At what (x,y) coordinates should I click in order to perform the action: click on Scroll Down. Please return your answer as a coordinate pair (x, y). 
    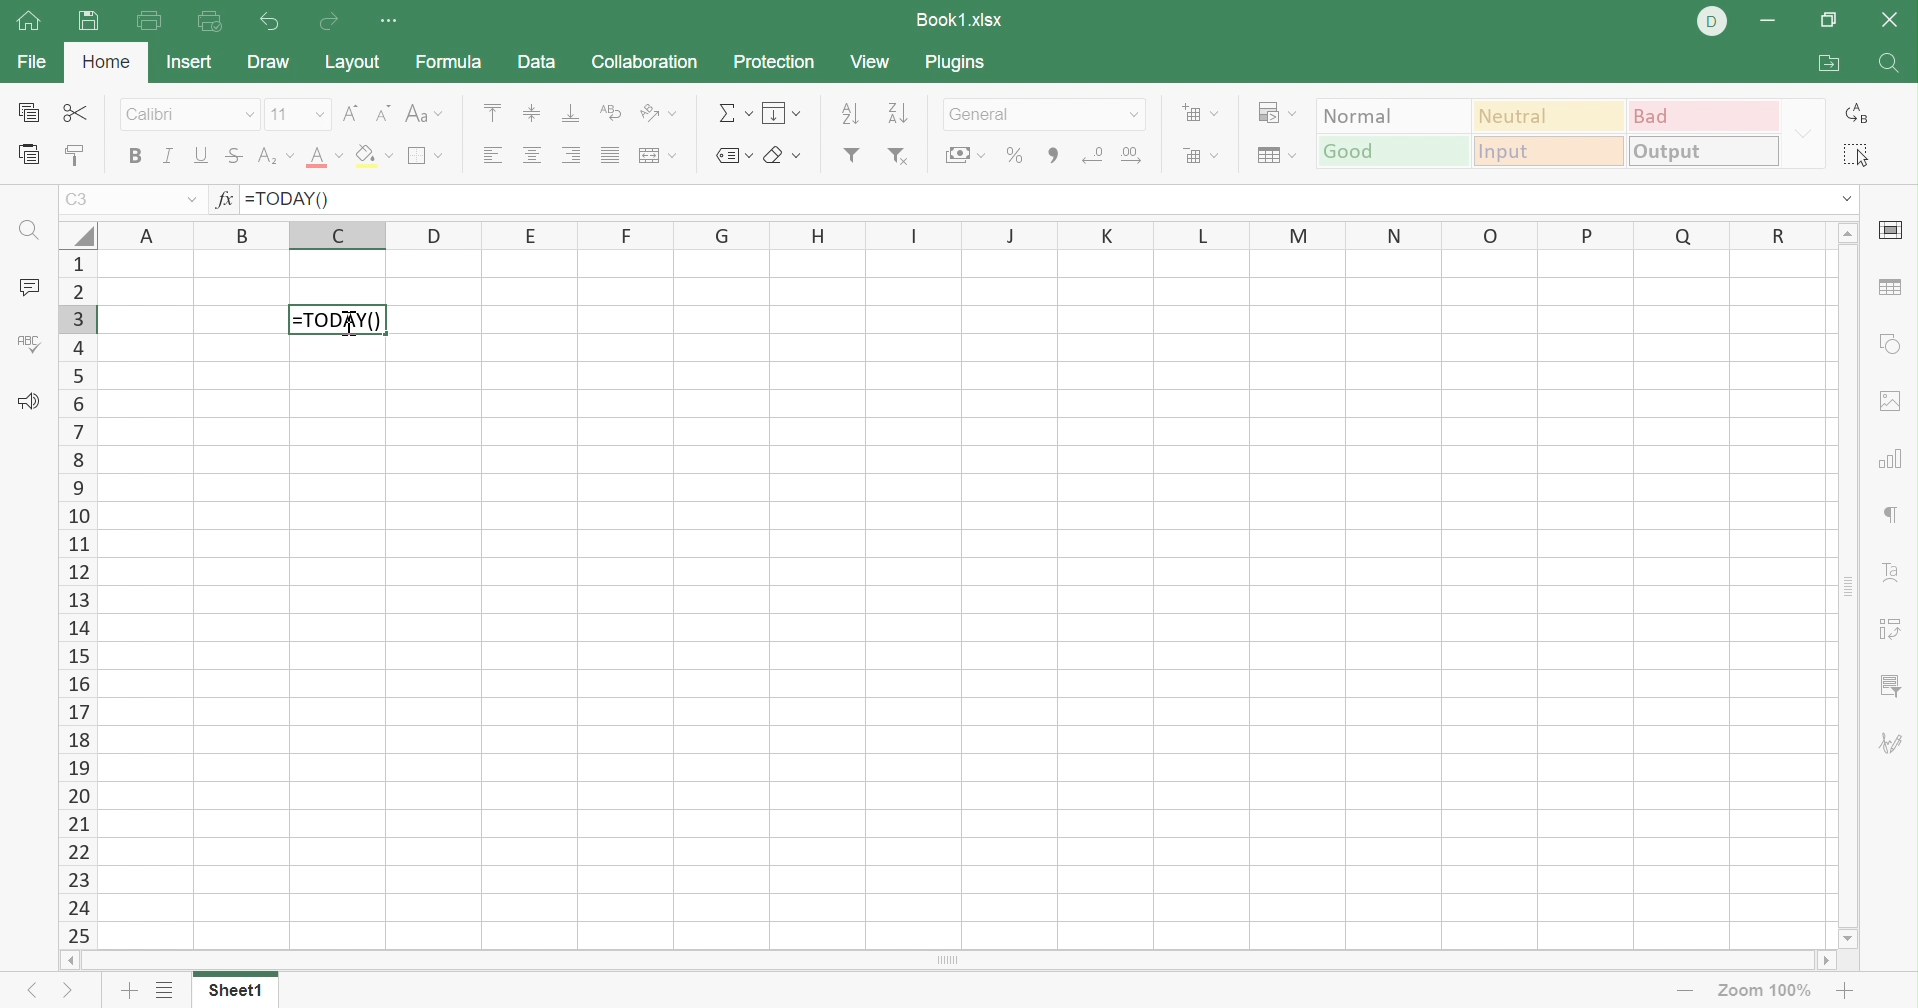
    Looking at the image, I should click on (1849, 940).